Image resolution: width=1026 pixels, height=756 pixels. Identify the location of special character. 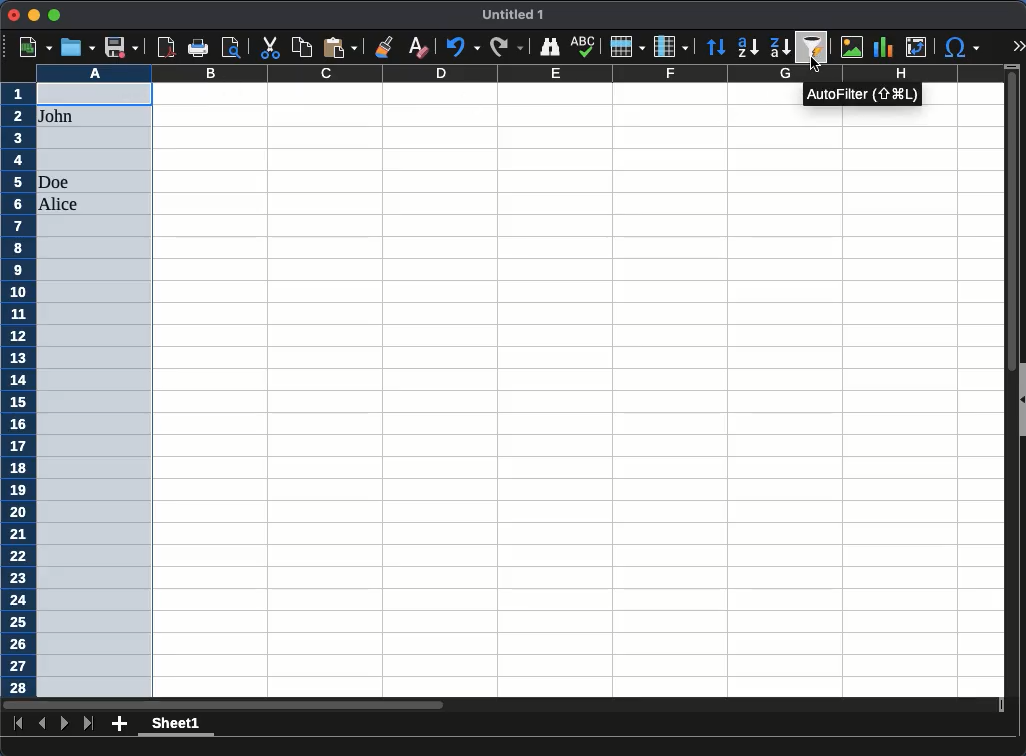
(961, 49).